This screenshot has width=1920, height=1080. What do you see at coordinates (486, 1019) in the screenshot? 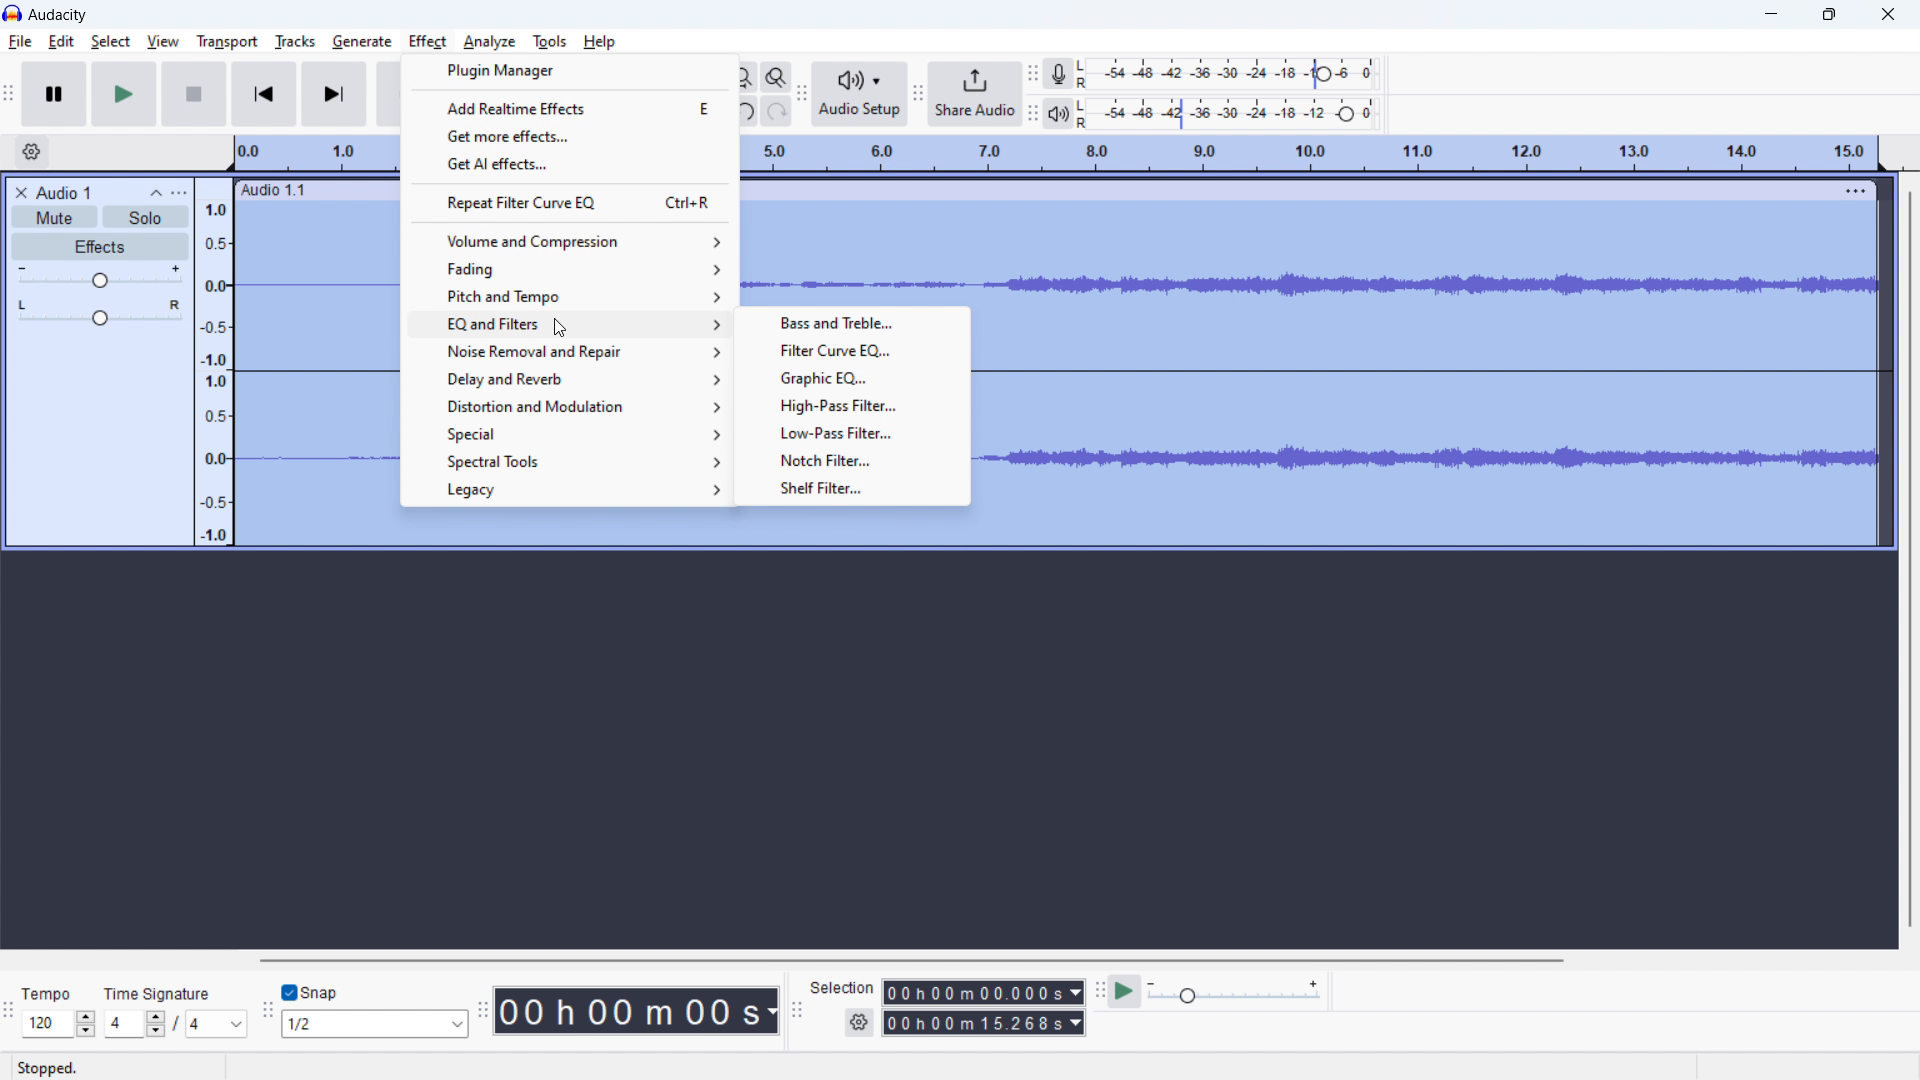
I see `time toolbar` at bounding box center [486, 1019].